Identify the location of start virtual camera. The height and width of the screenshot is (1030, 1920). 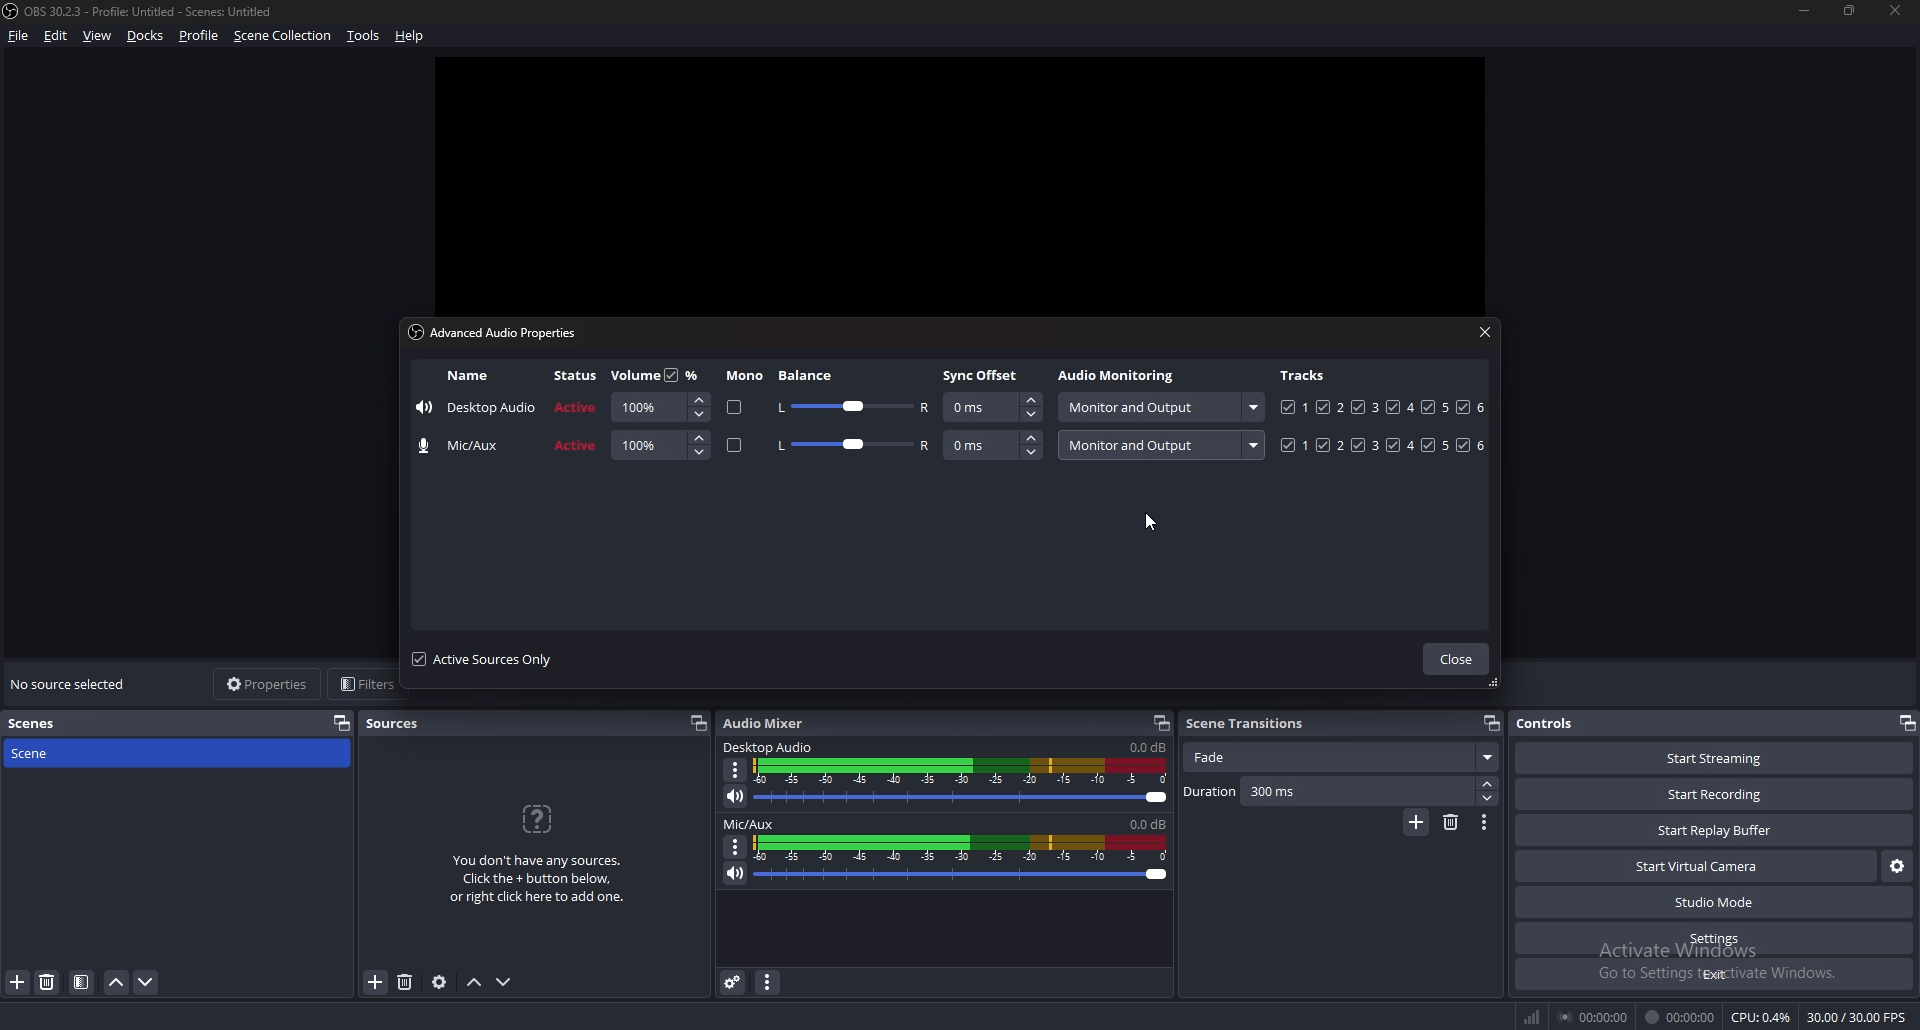
(1697, 867).